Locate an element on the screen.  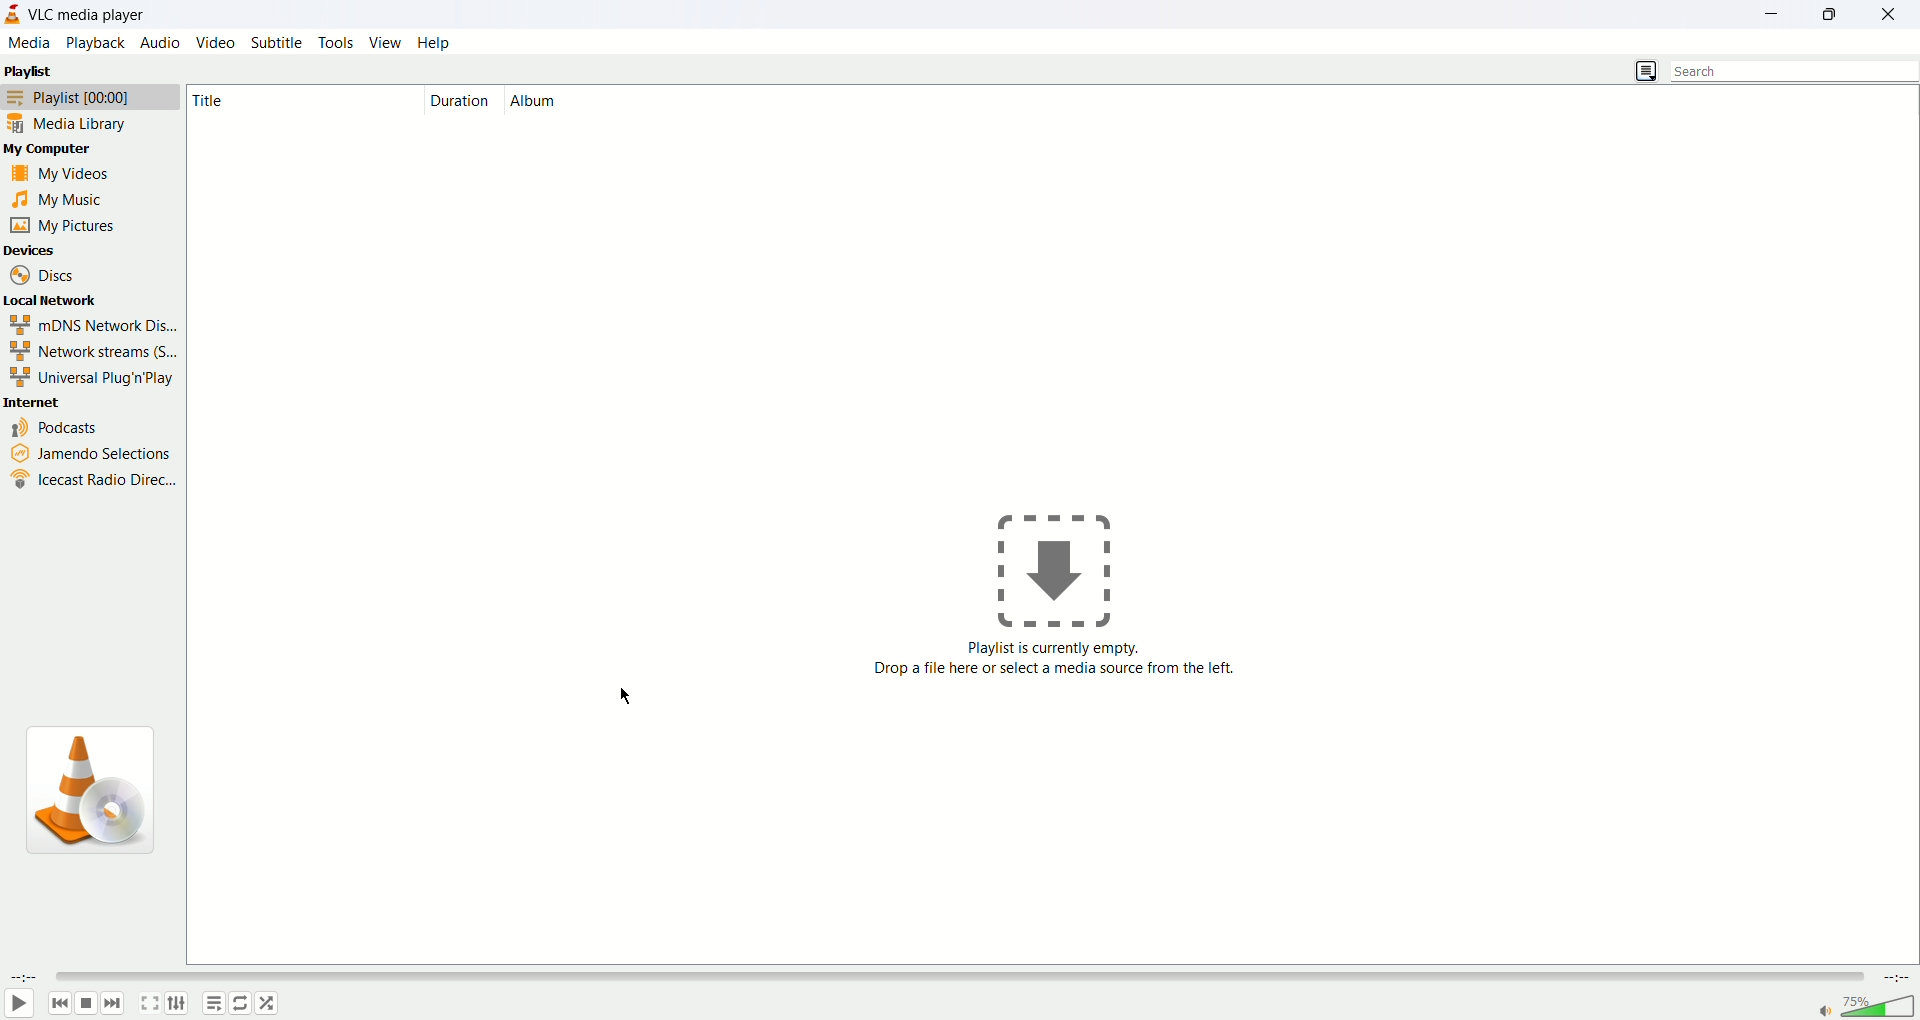
random is located at coordinates (267, 1003).